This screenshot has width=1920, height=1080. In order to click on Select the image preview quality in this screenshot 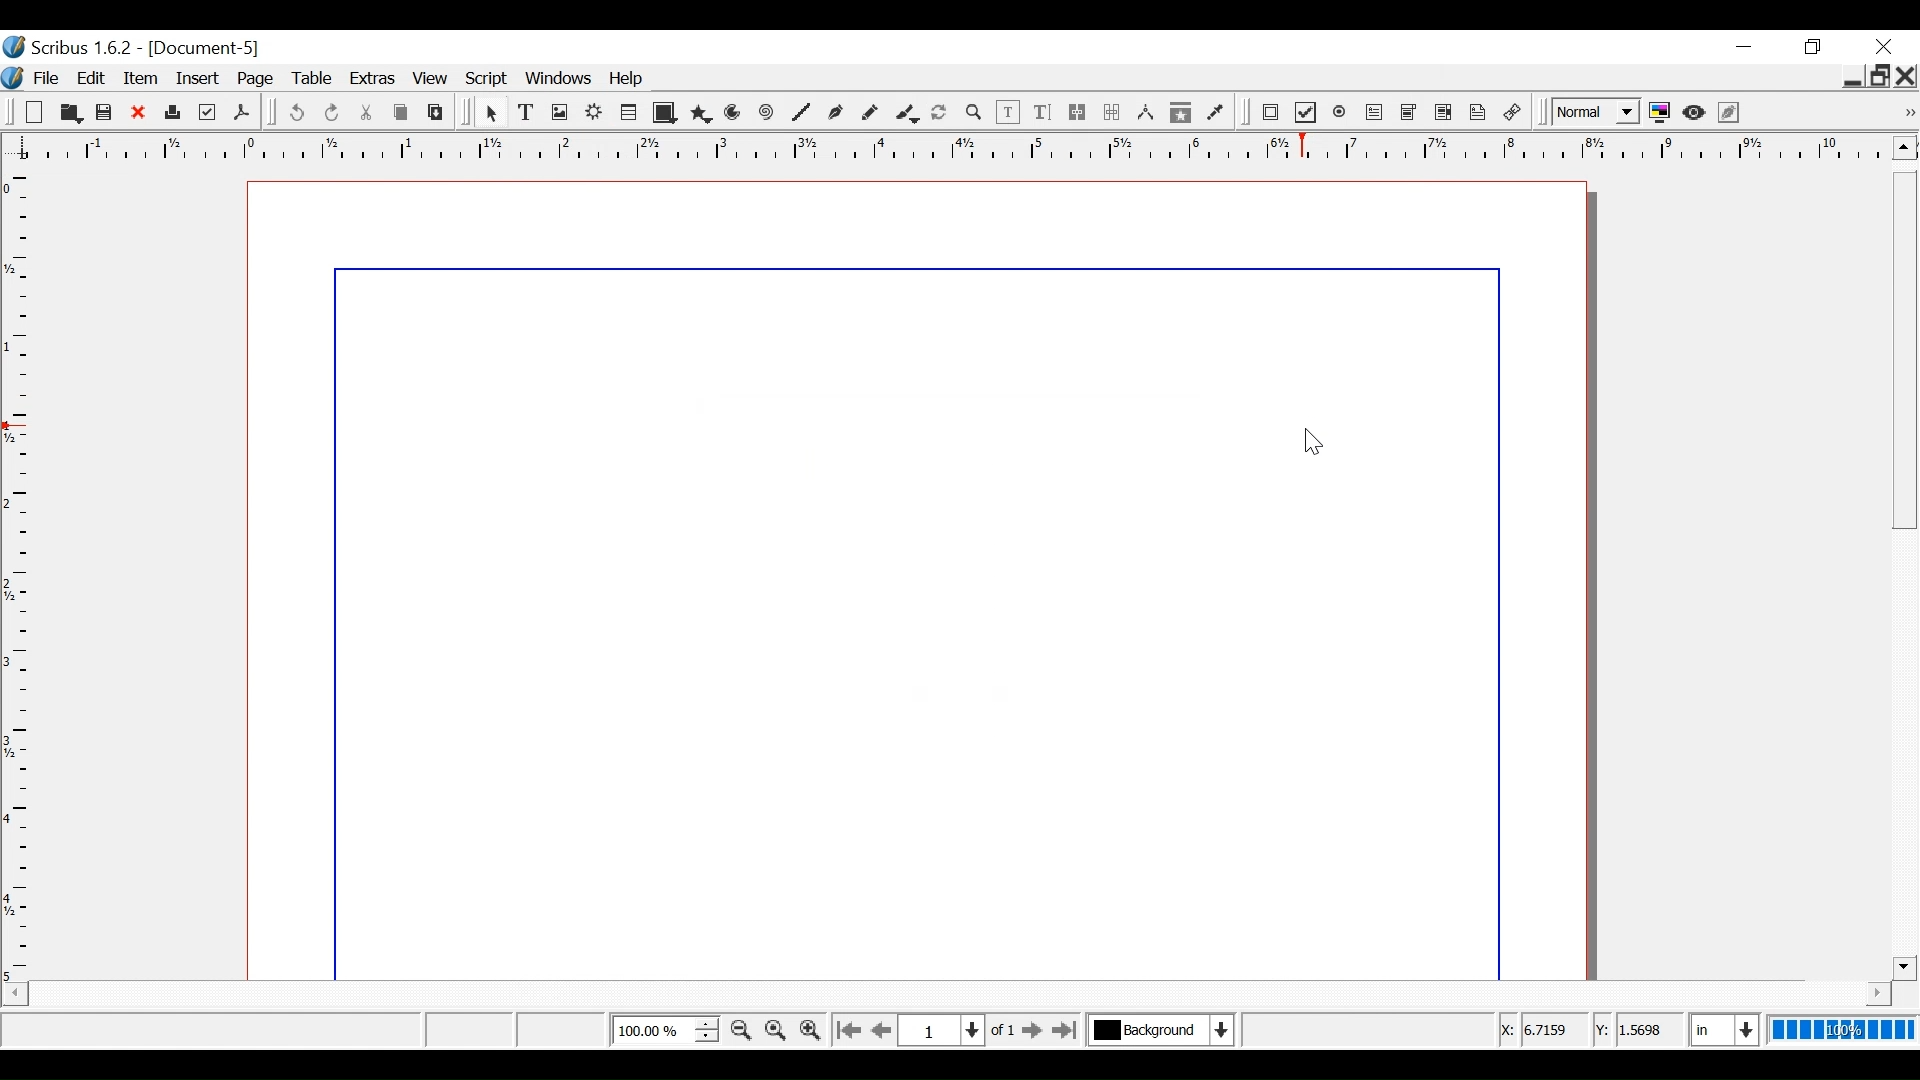, I will do `click(1593, 113)`.